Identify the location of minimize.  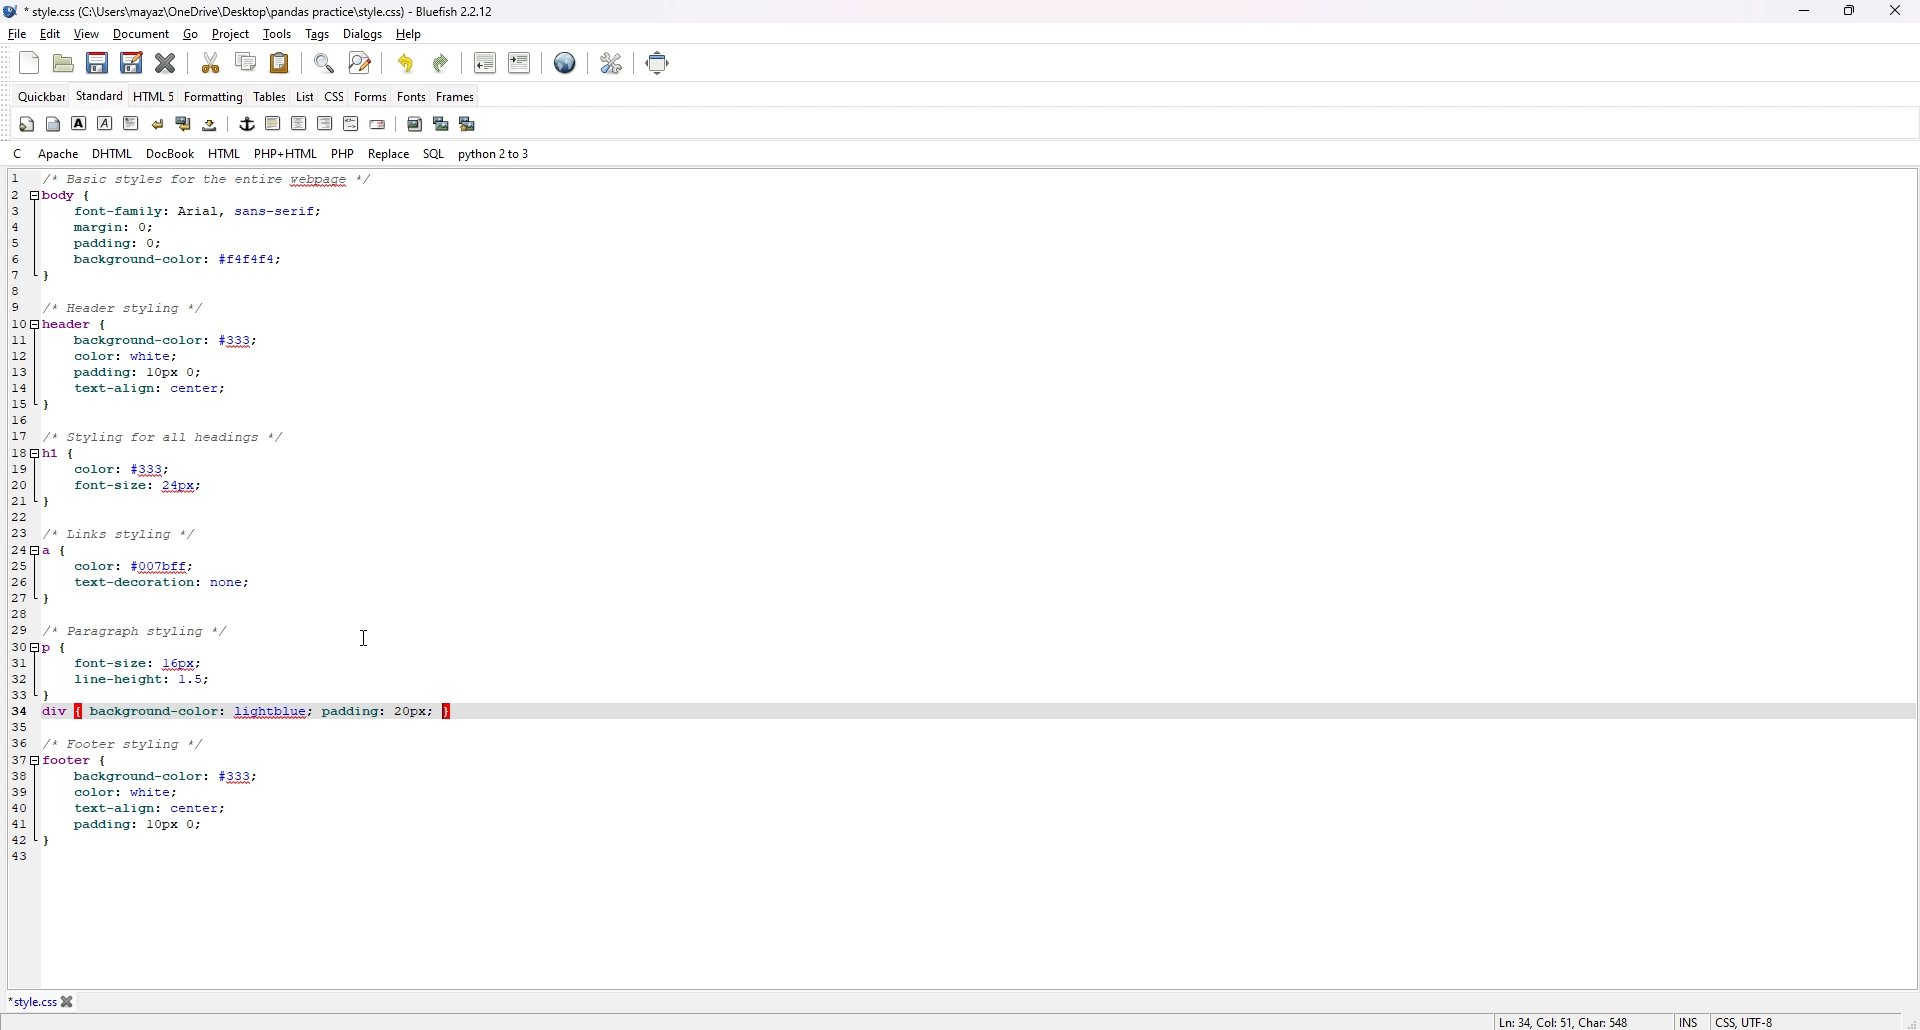
(1803, 12).